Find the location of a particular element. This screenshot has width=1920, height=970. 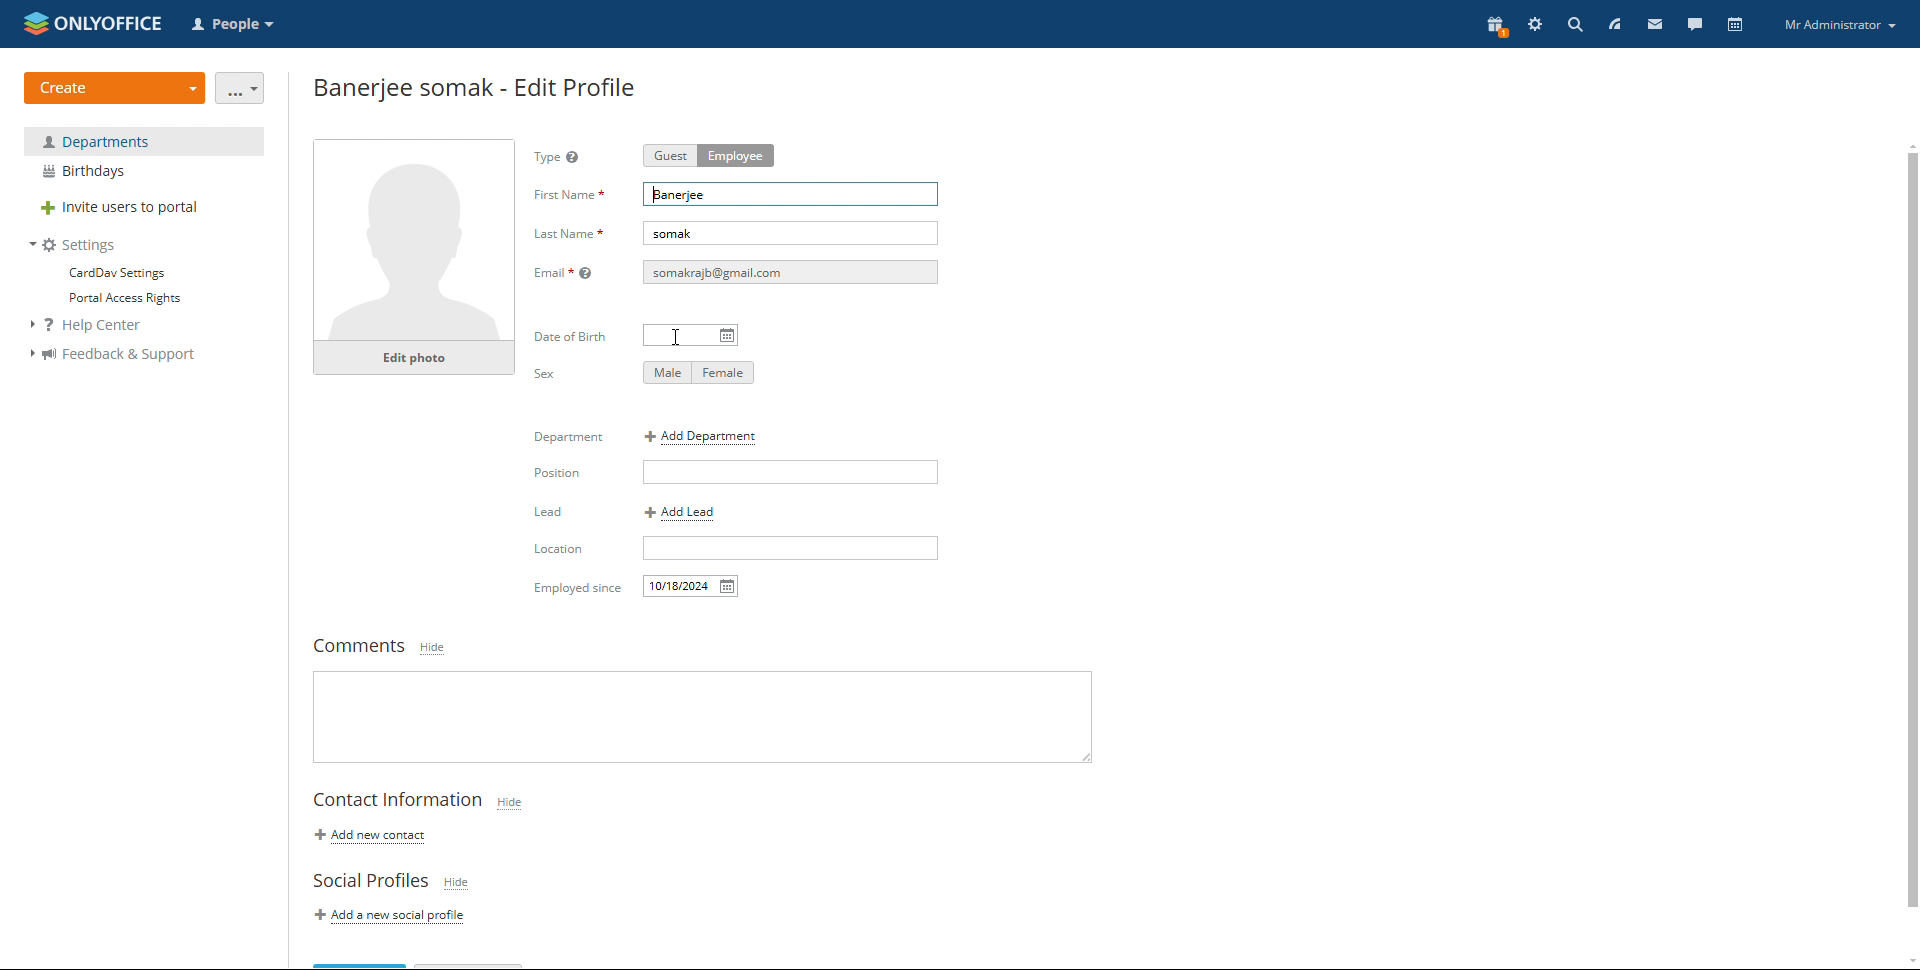

hide is located at coordinates (511, 803).